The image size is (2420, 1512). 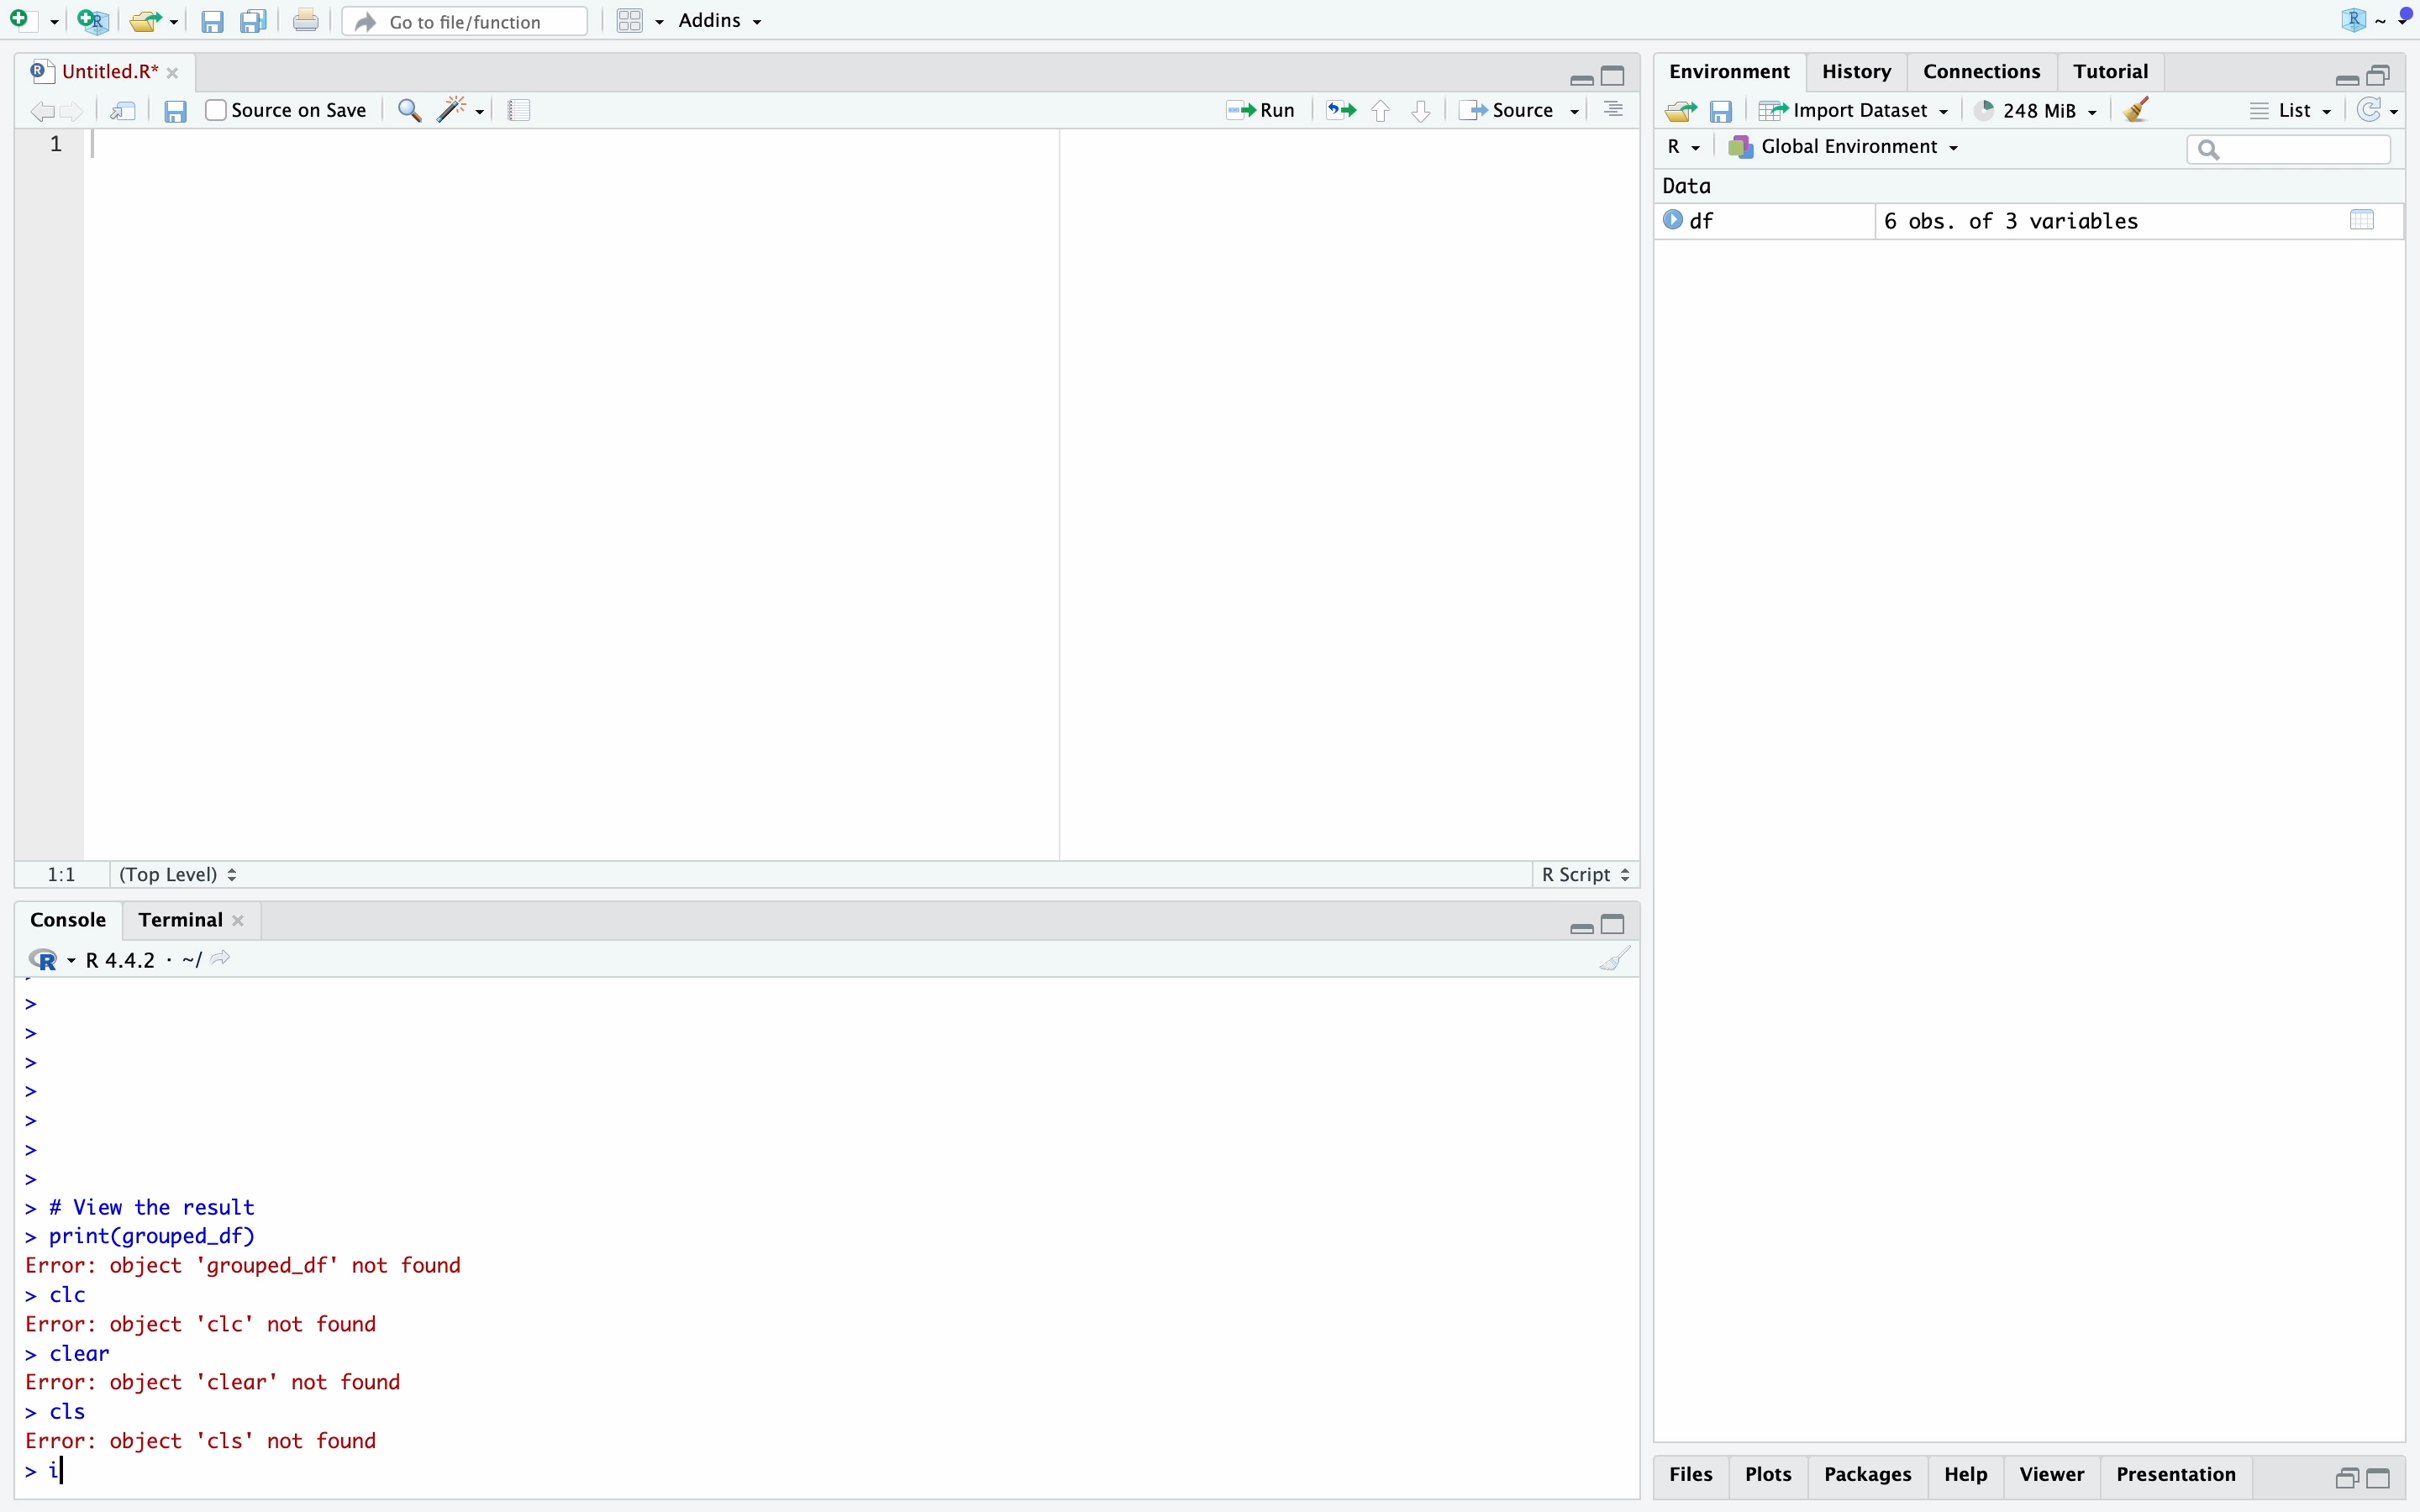 What do you see at coordinates (1695, 1476) in the screenshot?
I see `Files` at bounding box center [1695, 1476].